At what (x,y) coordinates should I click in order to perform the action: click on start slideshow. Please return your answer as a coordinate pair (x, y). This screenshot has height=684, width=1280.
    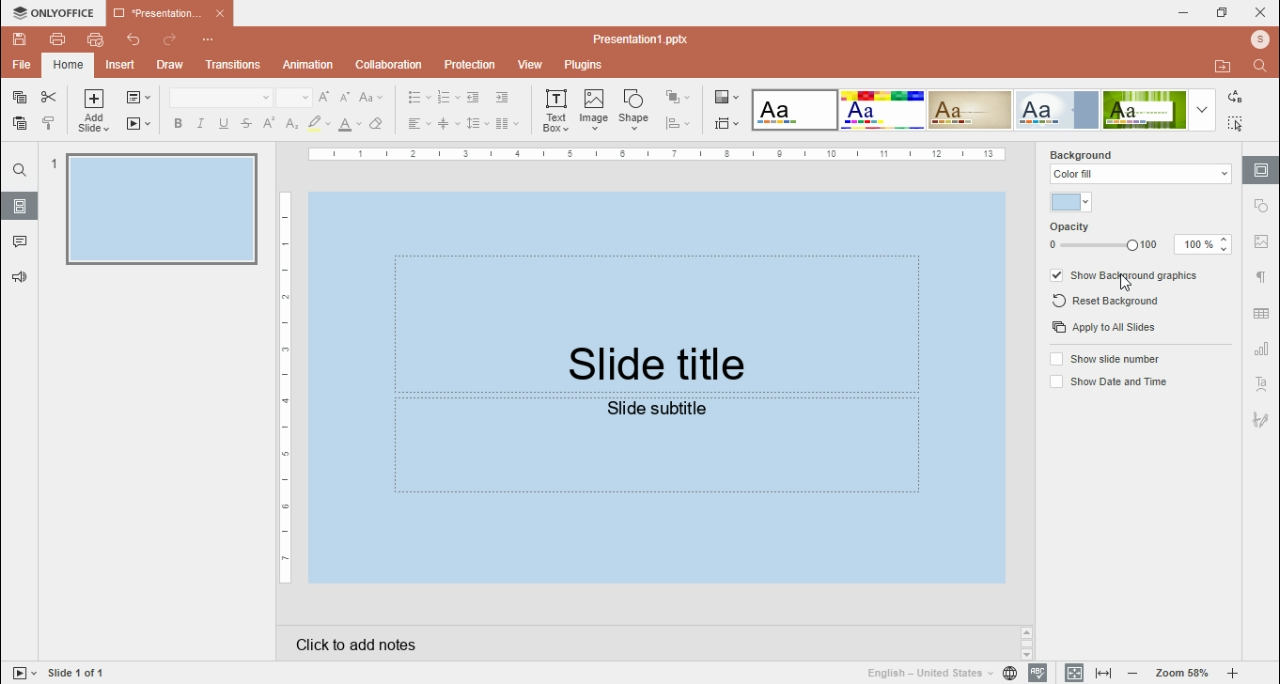
    Looking at the image, I should click on (24, 672).